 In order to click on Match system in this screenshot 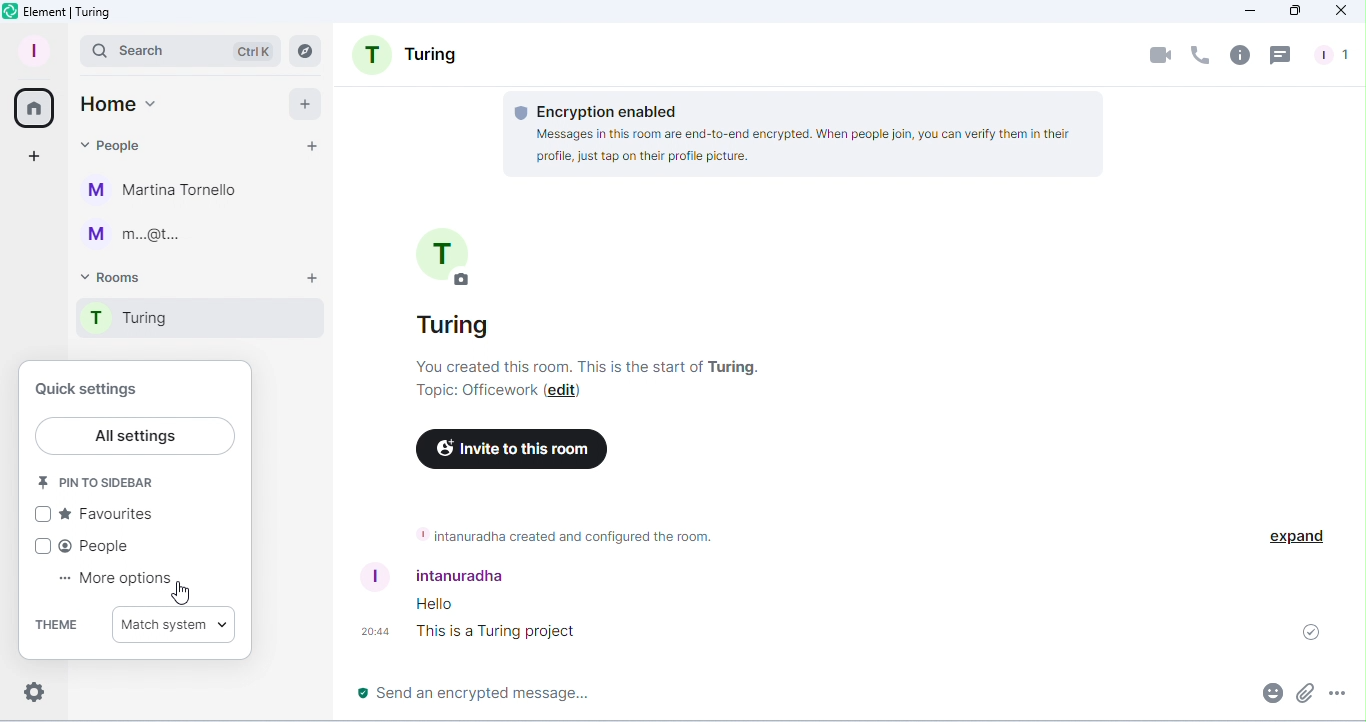, I will do `click(173, 622)`.